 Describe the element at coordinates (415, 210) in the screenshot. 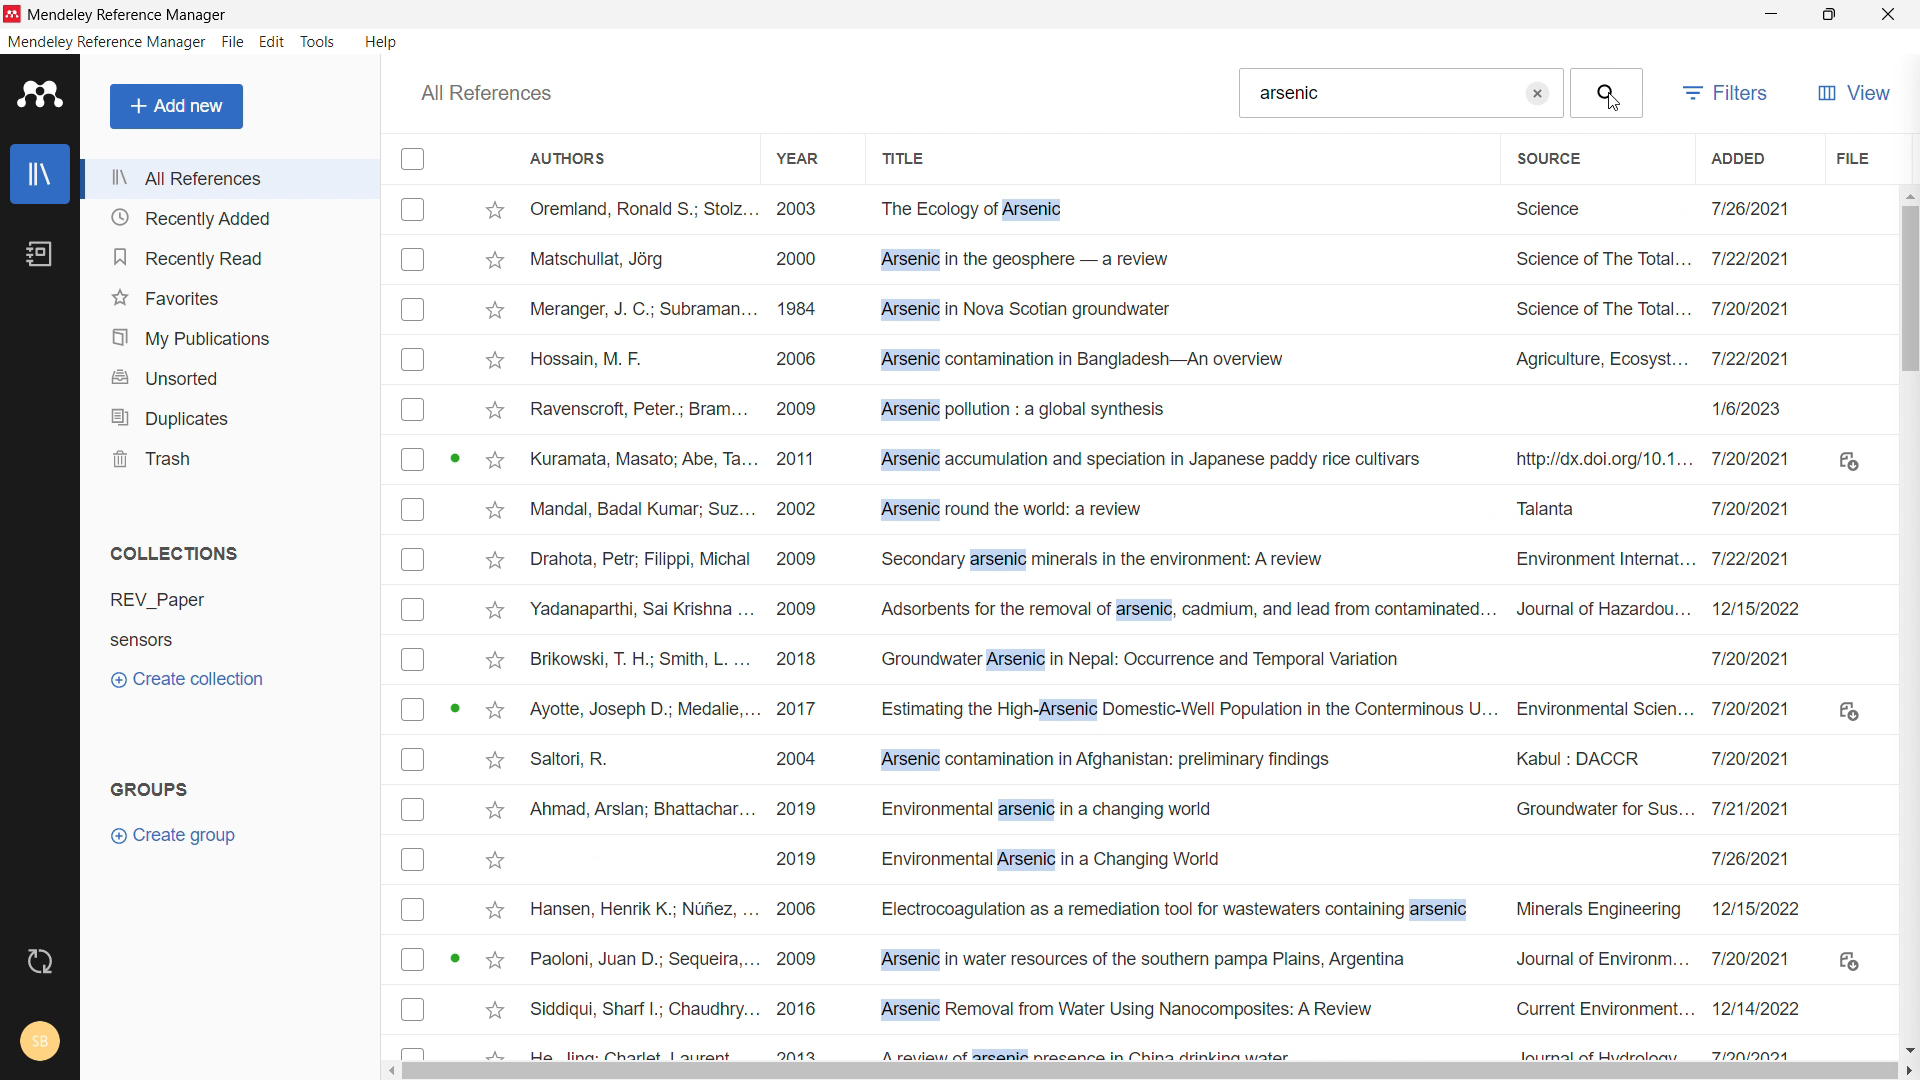

I see `Checkbox` at that location.